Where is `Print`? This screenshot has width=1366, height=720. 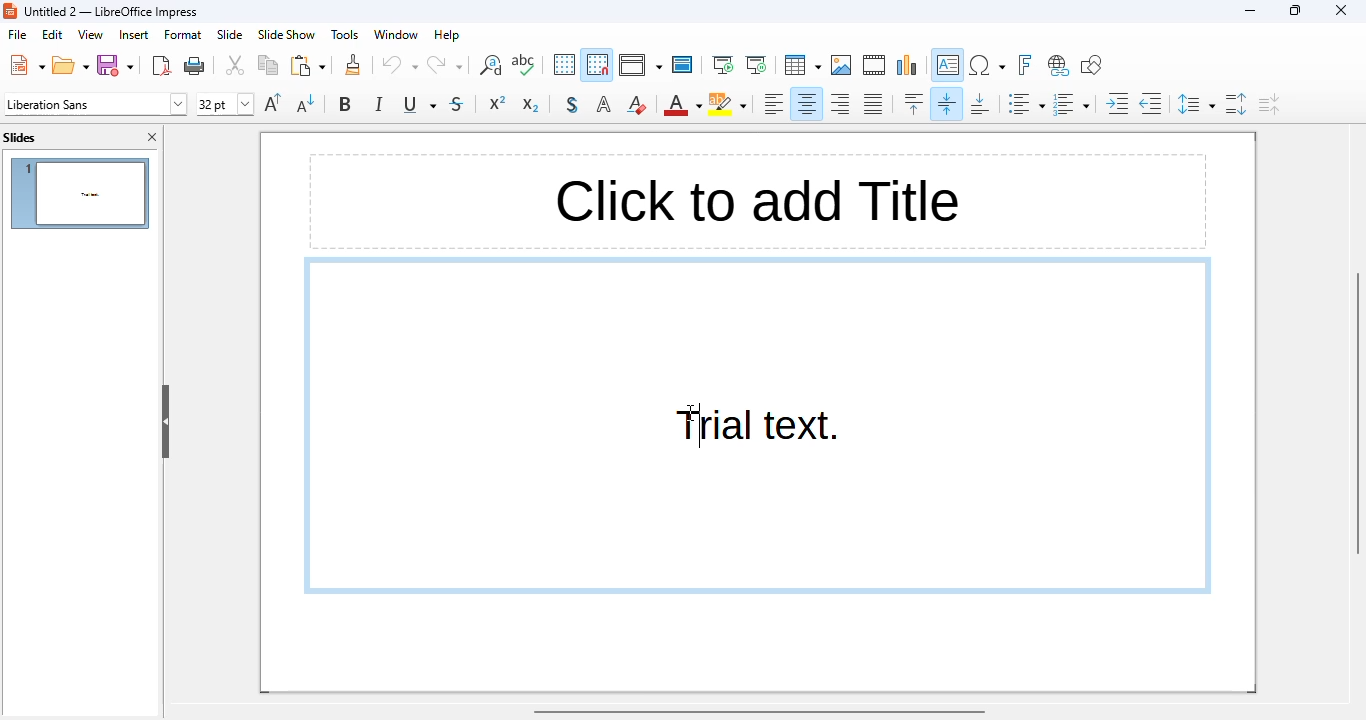 Print is located at coordinates (195, 66).